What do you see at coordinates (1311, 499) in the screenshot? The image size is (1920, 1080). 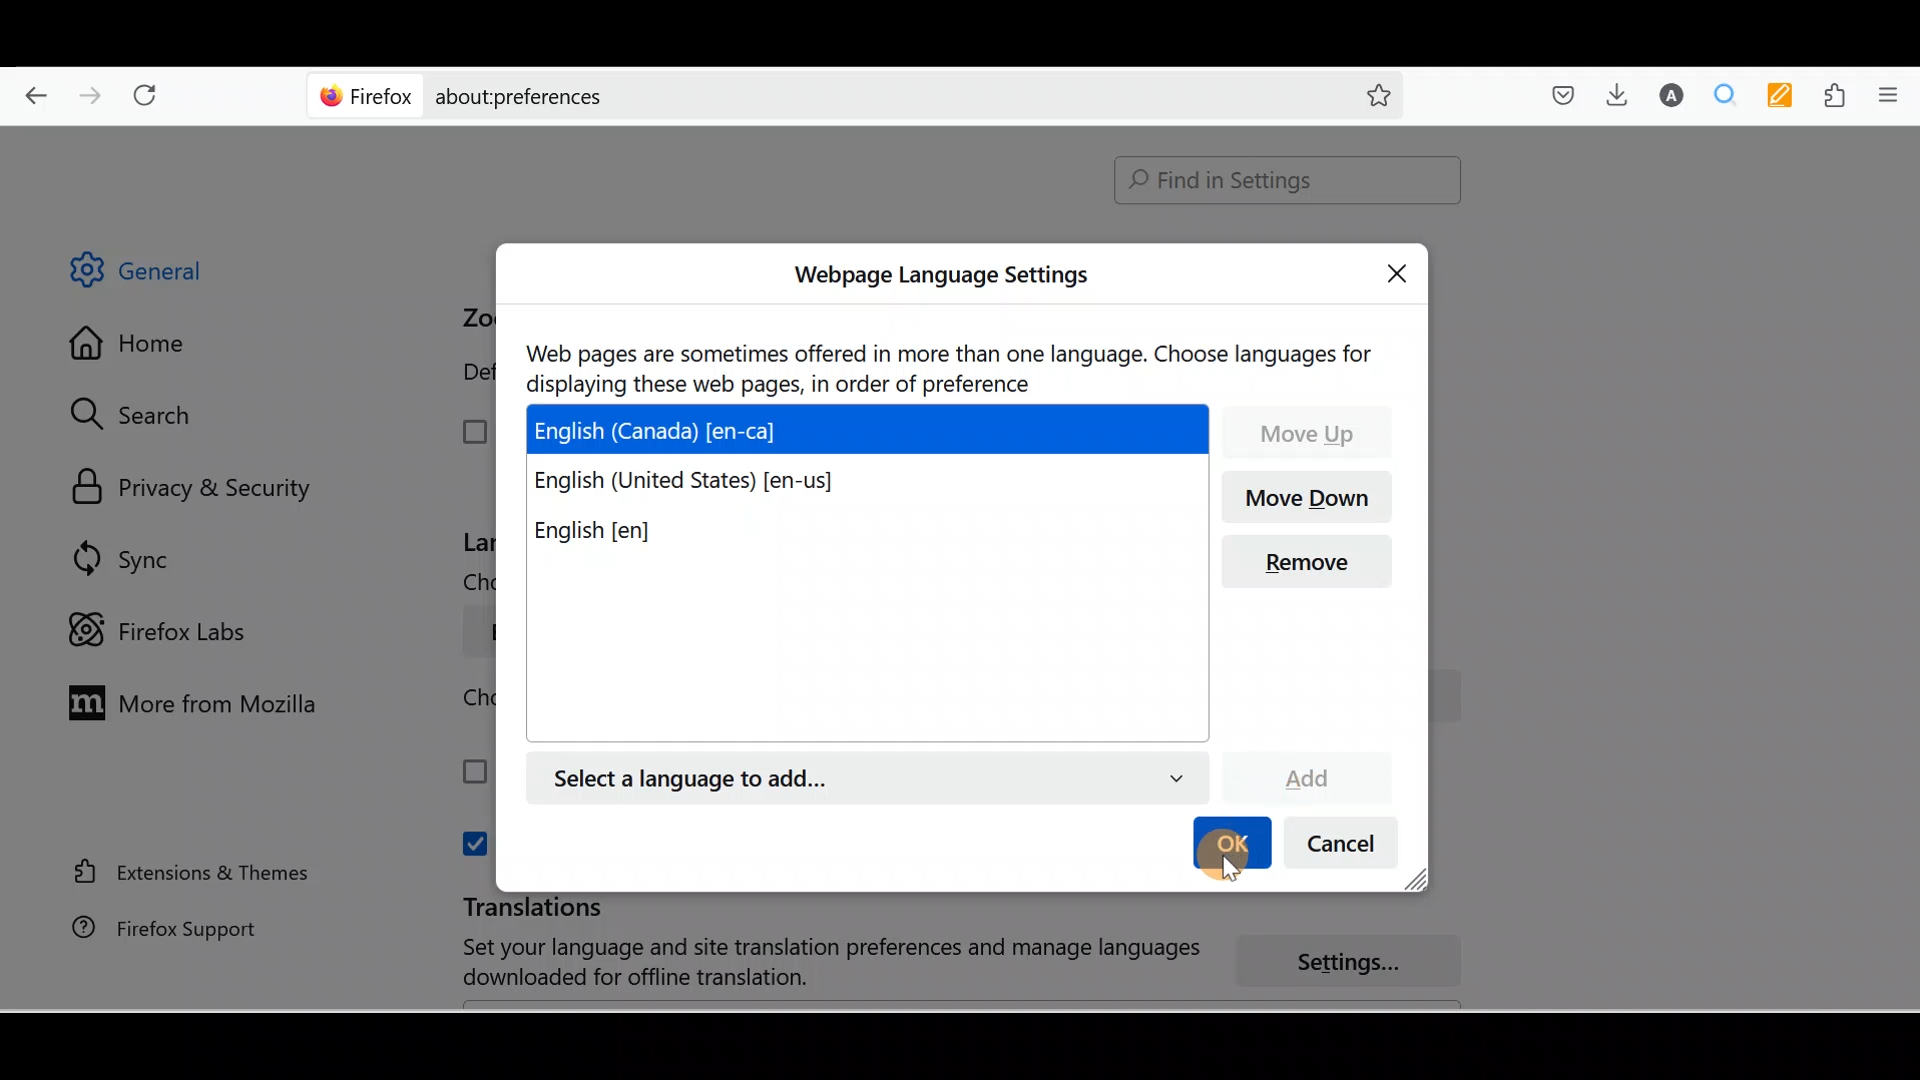 I see `Move down` at bounding box center [1311, 499].